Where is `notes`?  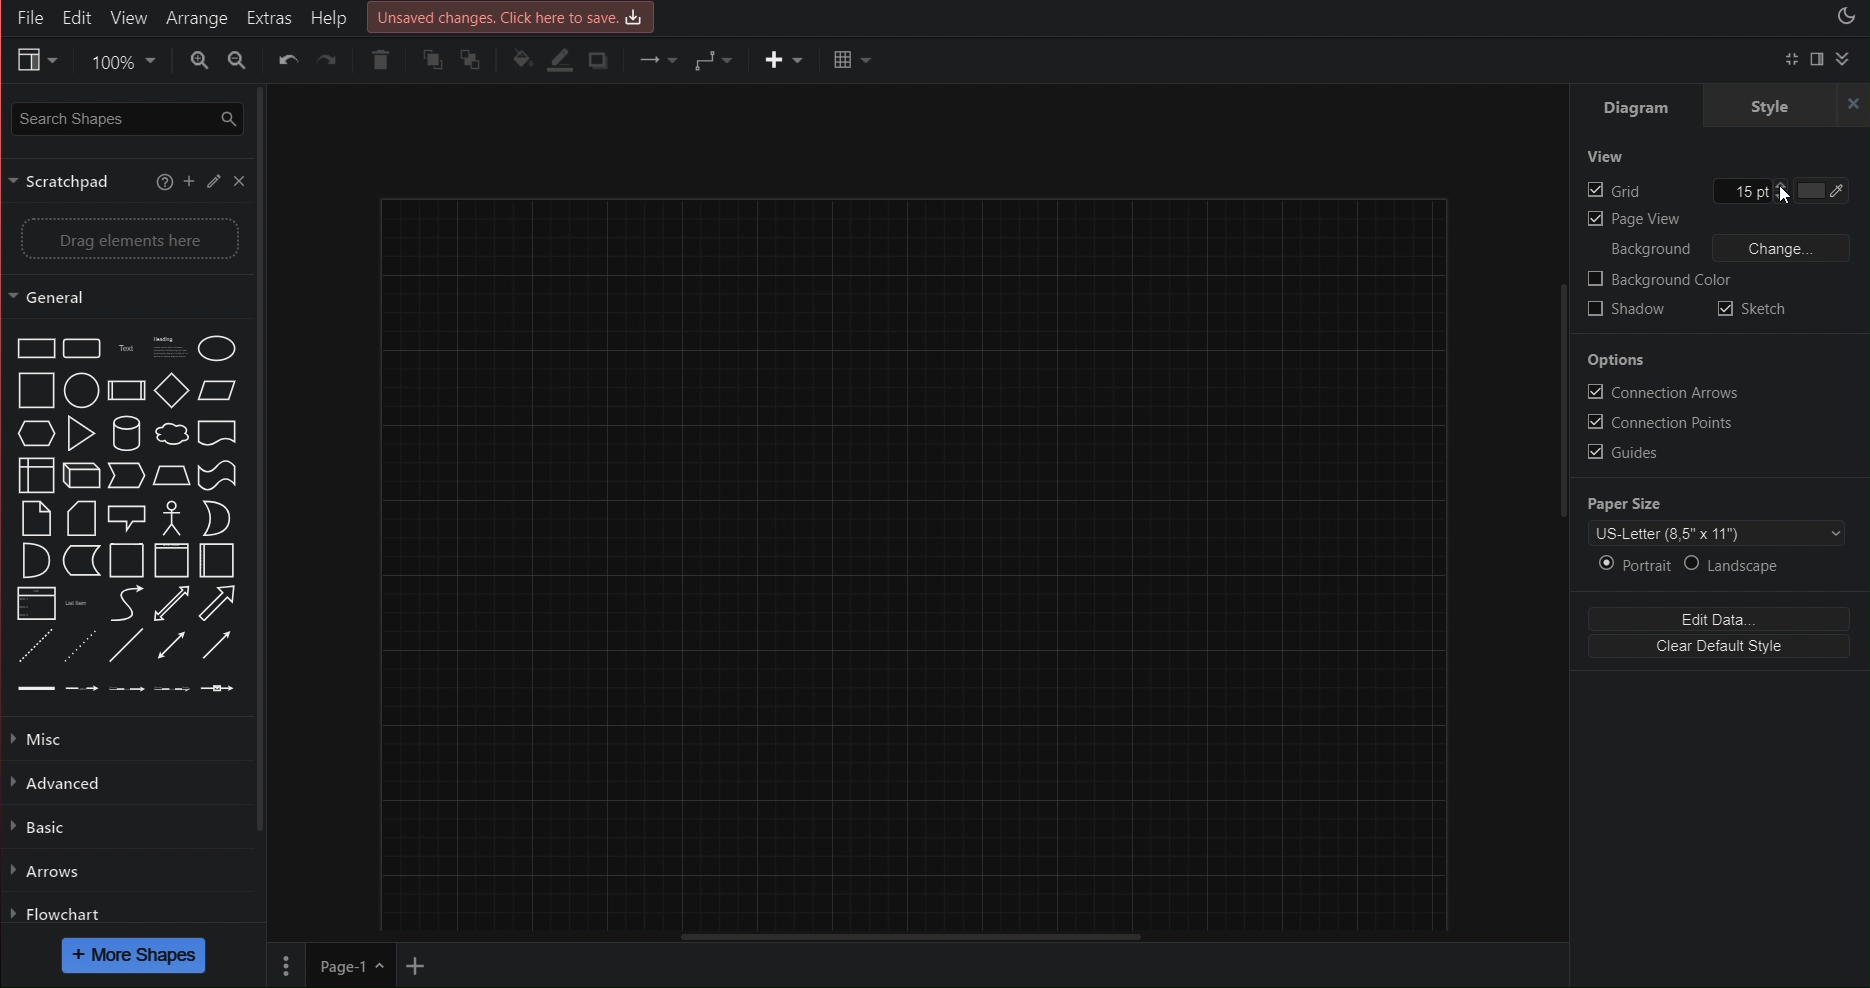
notes is located at coordinates (167, 341).